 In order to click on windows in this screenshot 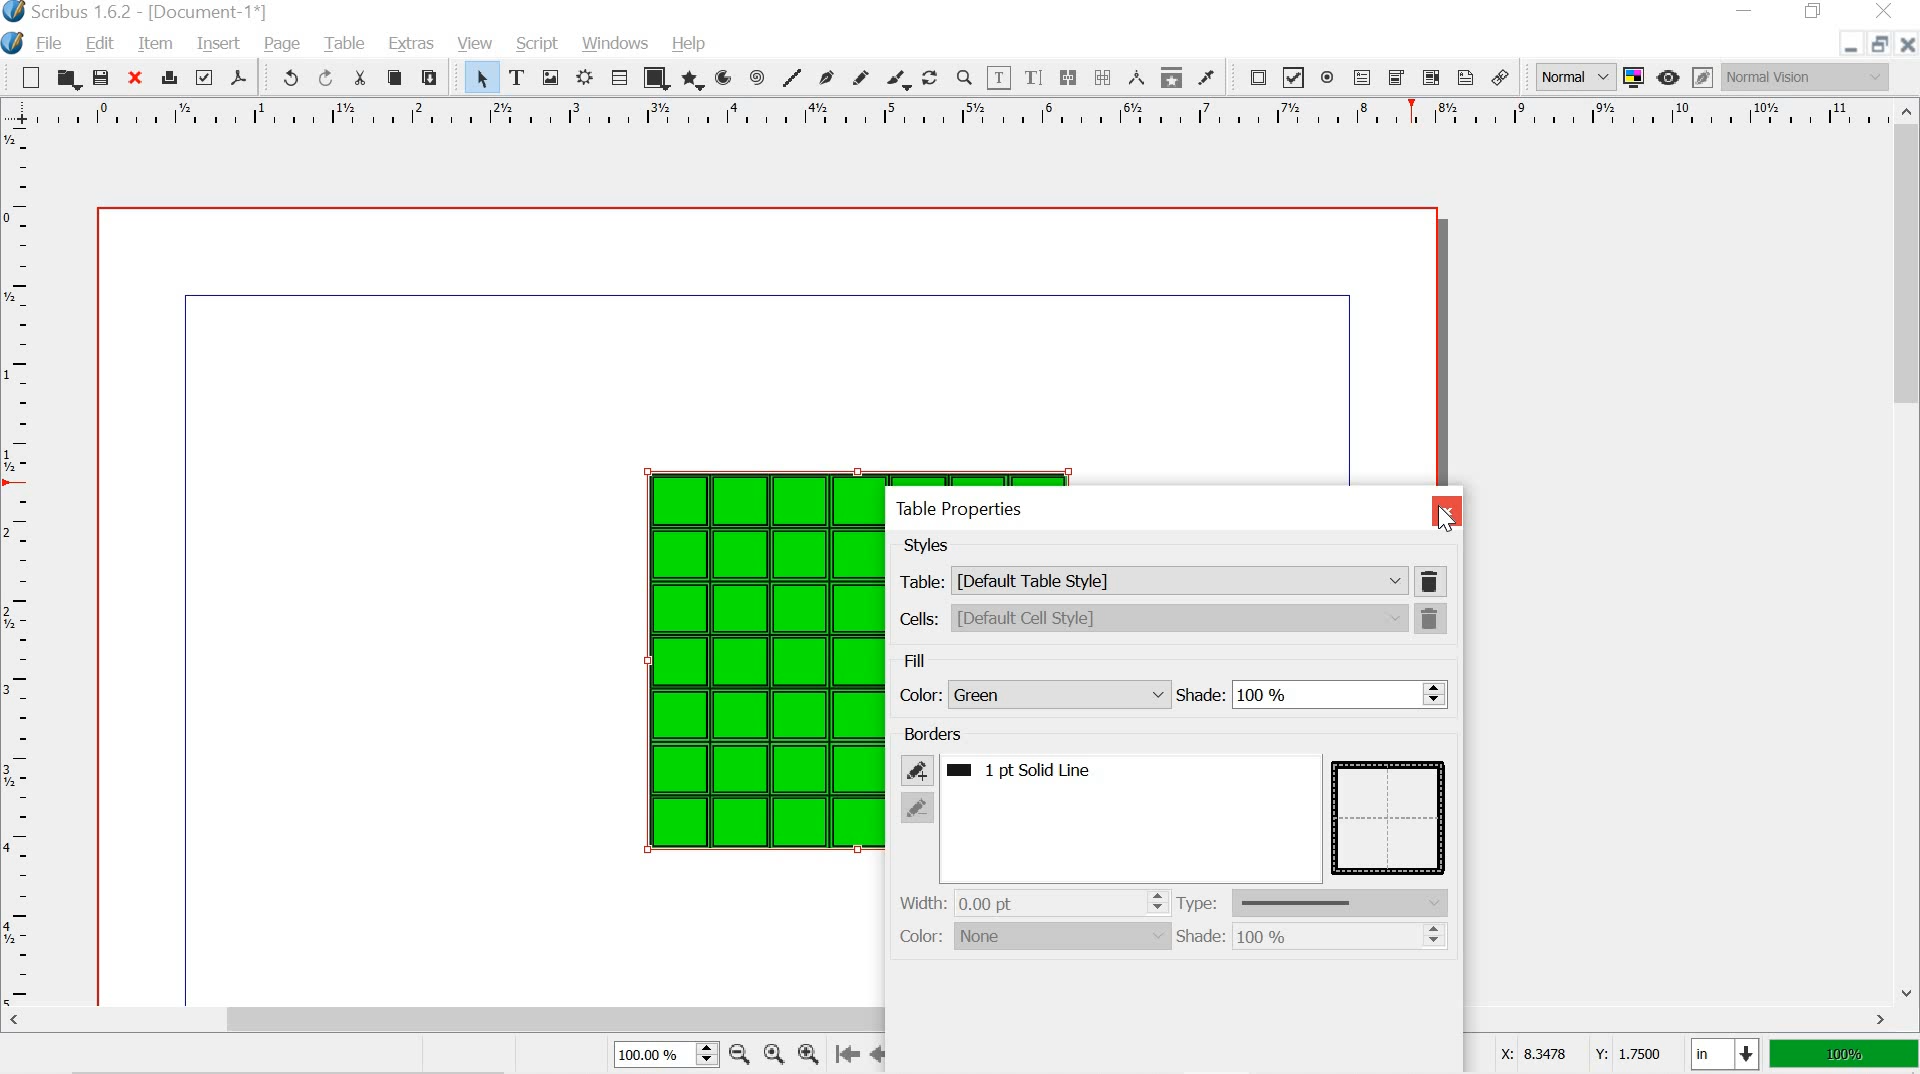, I will do `click(618, 44)`.